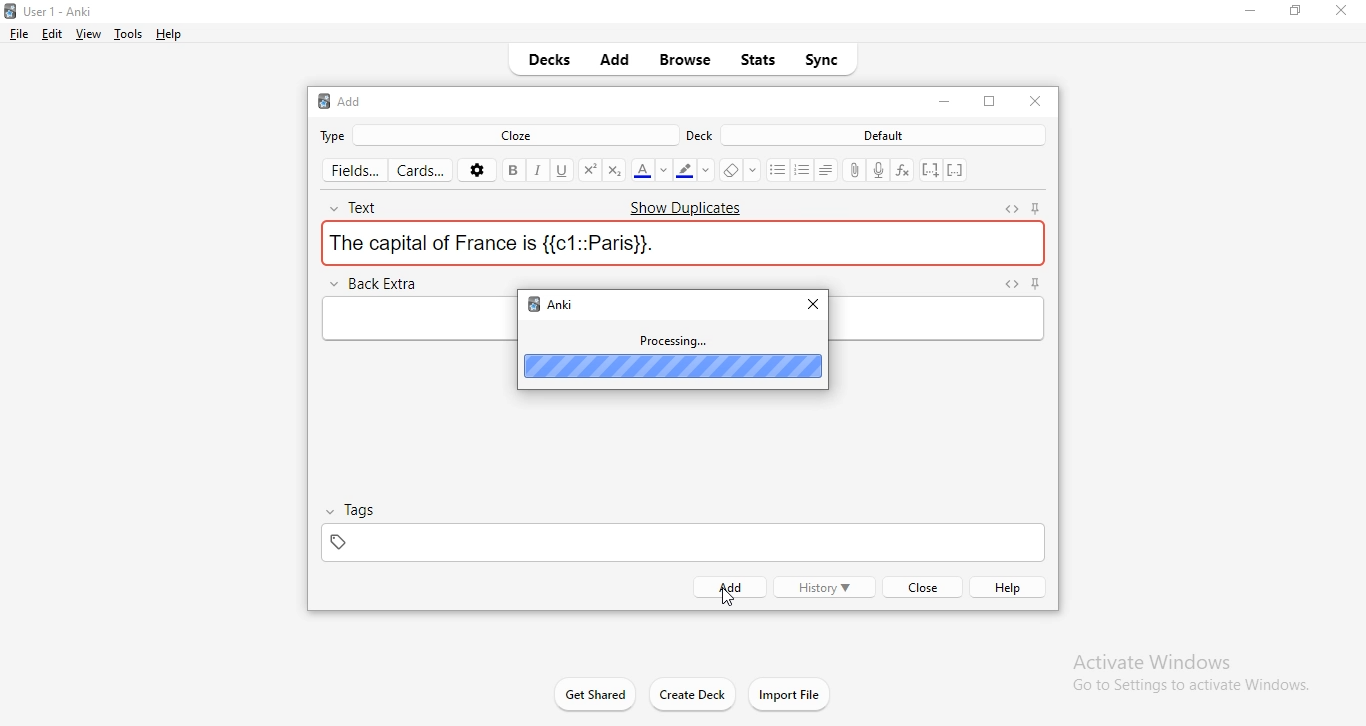  I want to click on create deck, so click(690, 696).